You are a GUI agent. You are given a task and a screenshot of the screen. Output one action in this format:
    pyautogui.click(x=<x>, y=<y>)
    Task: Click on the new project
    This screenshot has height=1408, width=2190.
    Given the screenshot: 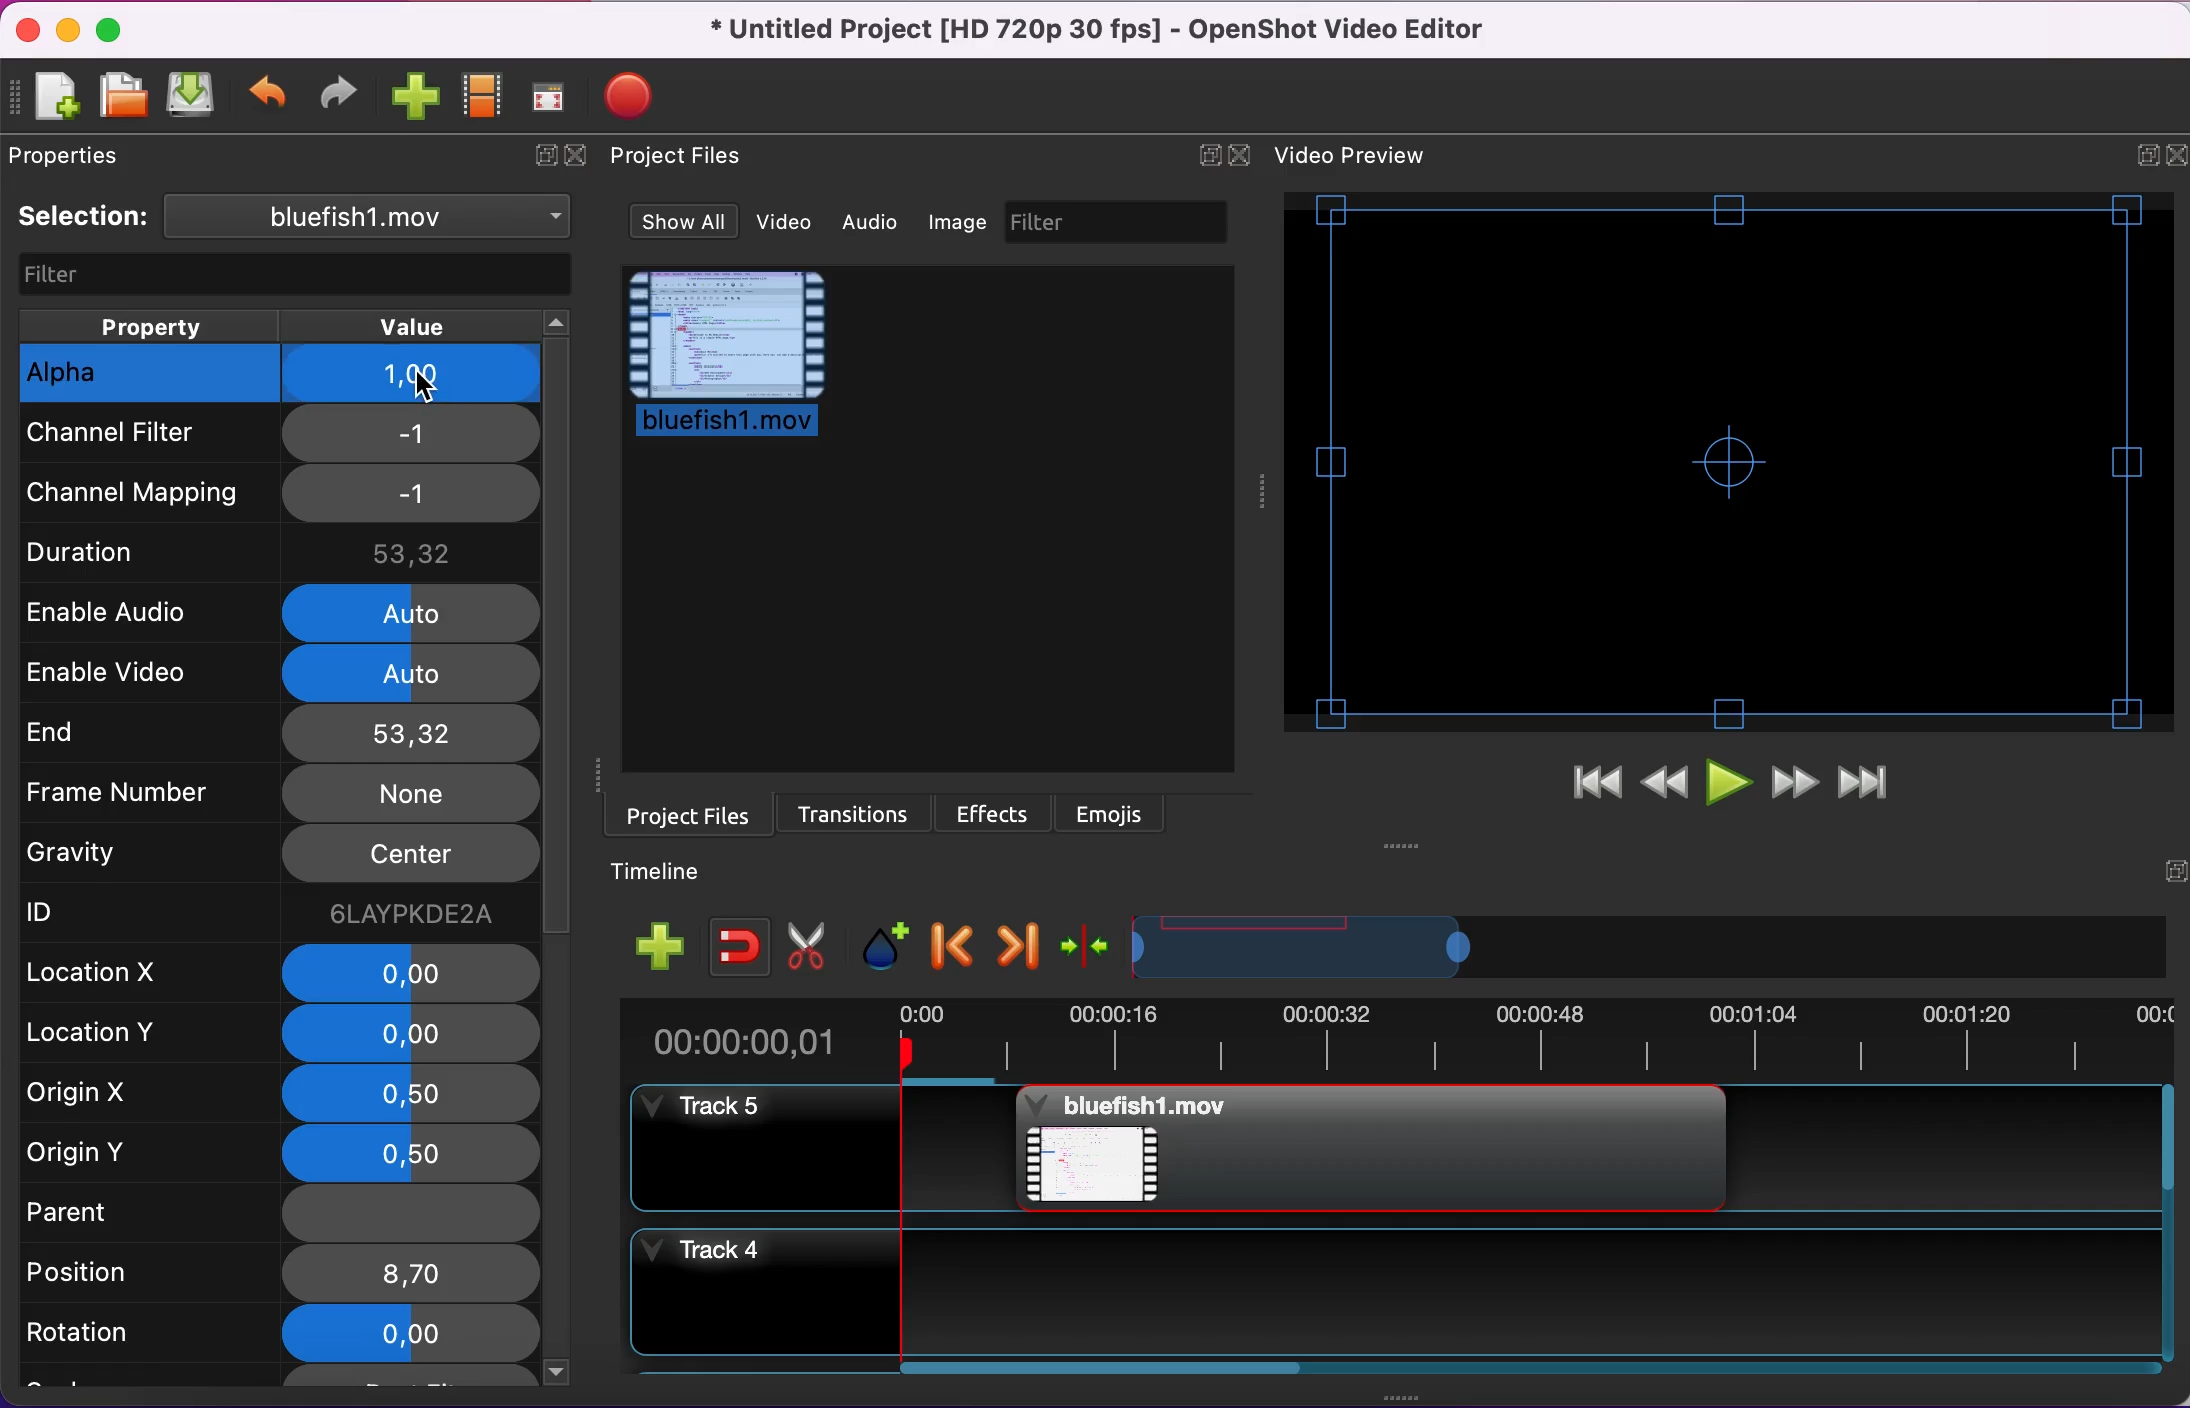 What is the action you would take?
    pyautogui.click(x=53, y=102)
    